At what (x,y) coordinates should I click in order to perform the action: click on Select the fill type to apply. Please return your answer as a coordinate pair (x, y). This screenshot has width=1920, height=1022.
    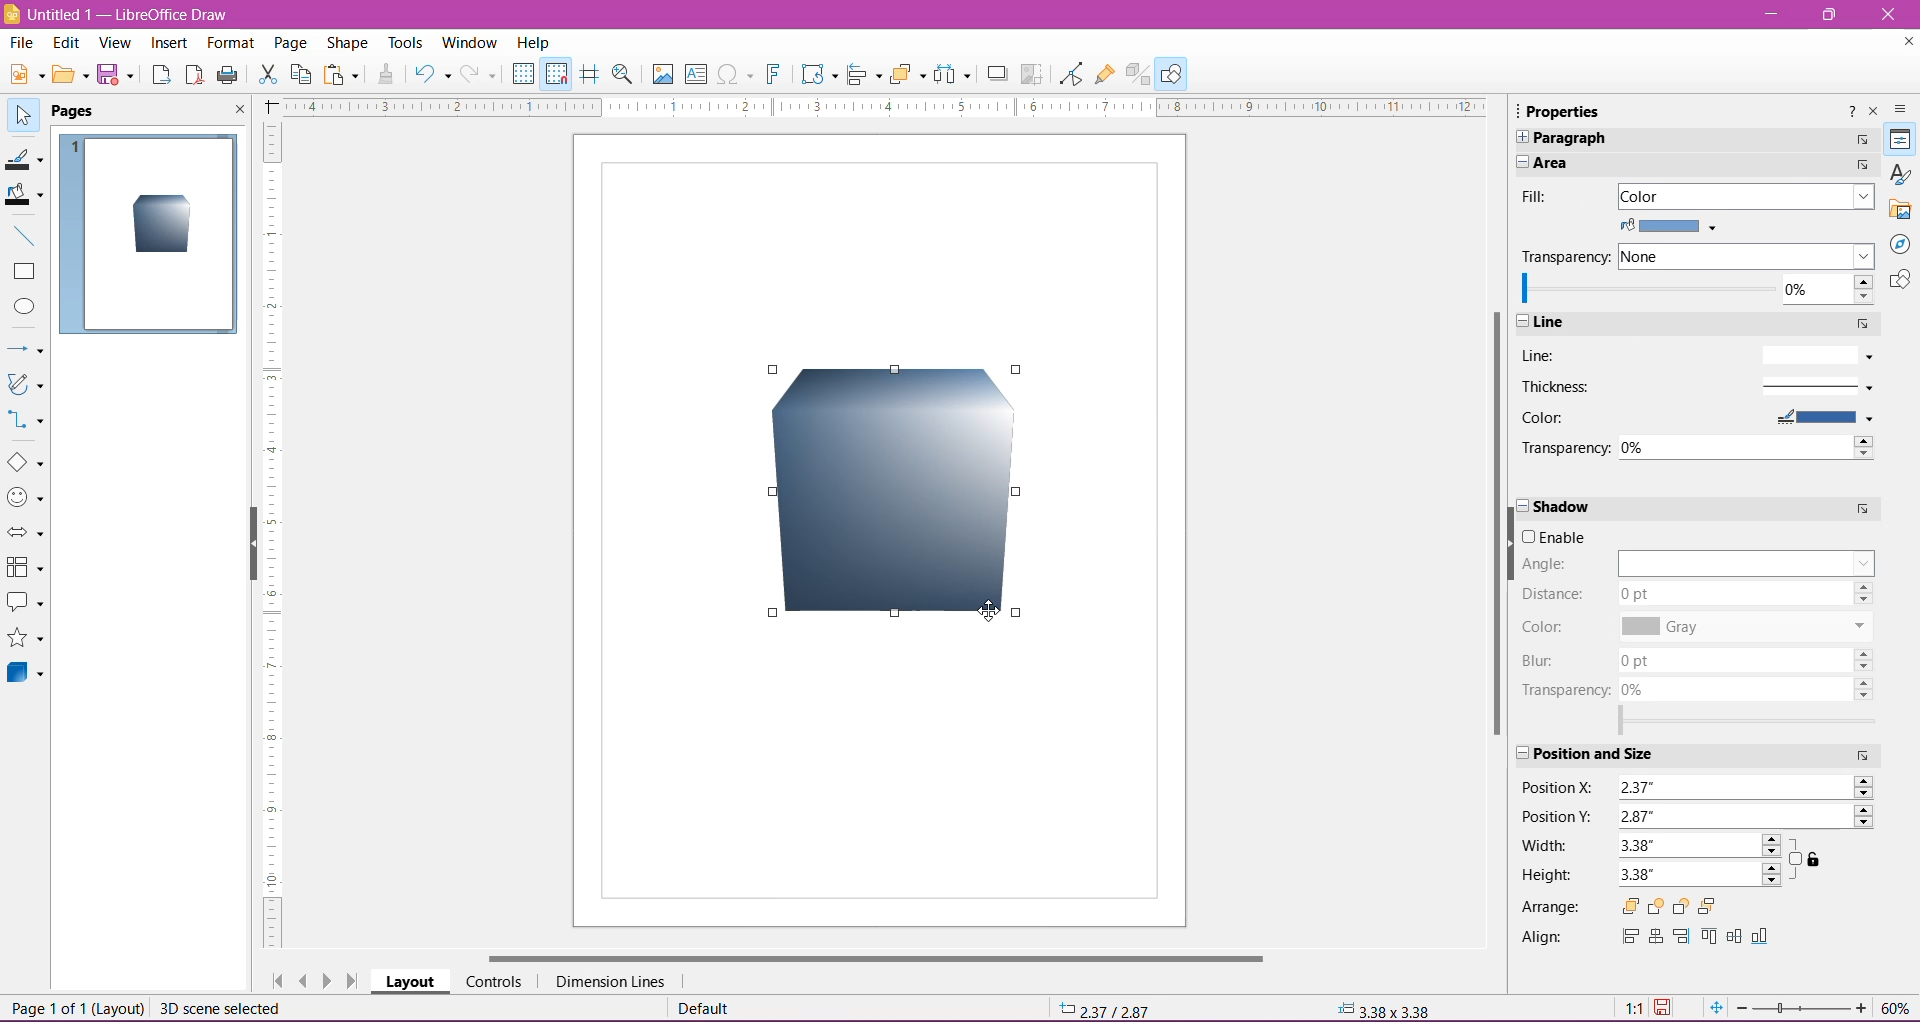
    Looking at the image, I should click on (1746, 196).